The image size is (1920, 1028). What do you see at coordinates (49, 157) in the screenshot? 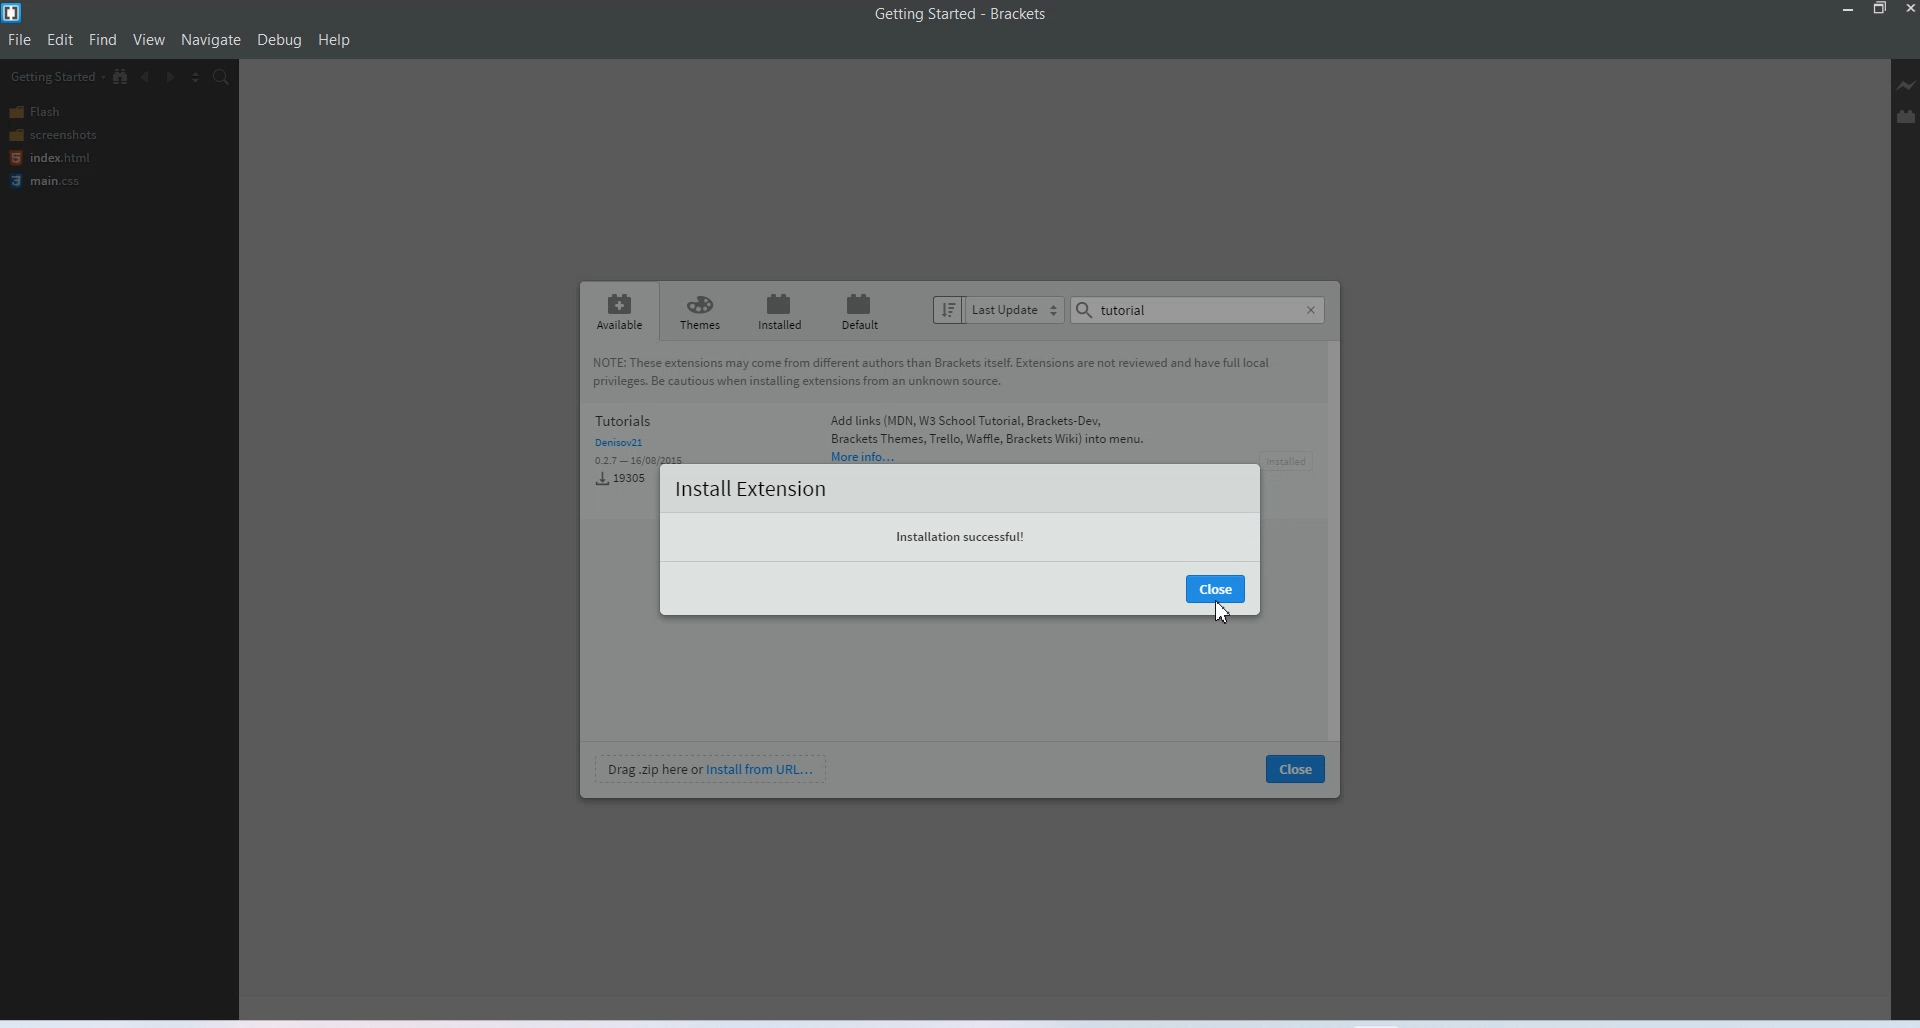
I see `index.html` at bounding box center [49, 157].